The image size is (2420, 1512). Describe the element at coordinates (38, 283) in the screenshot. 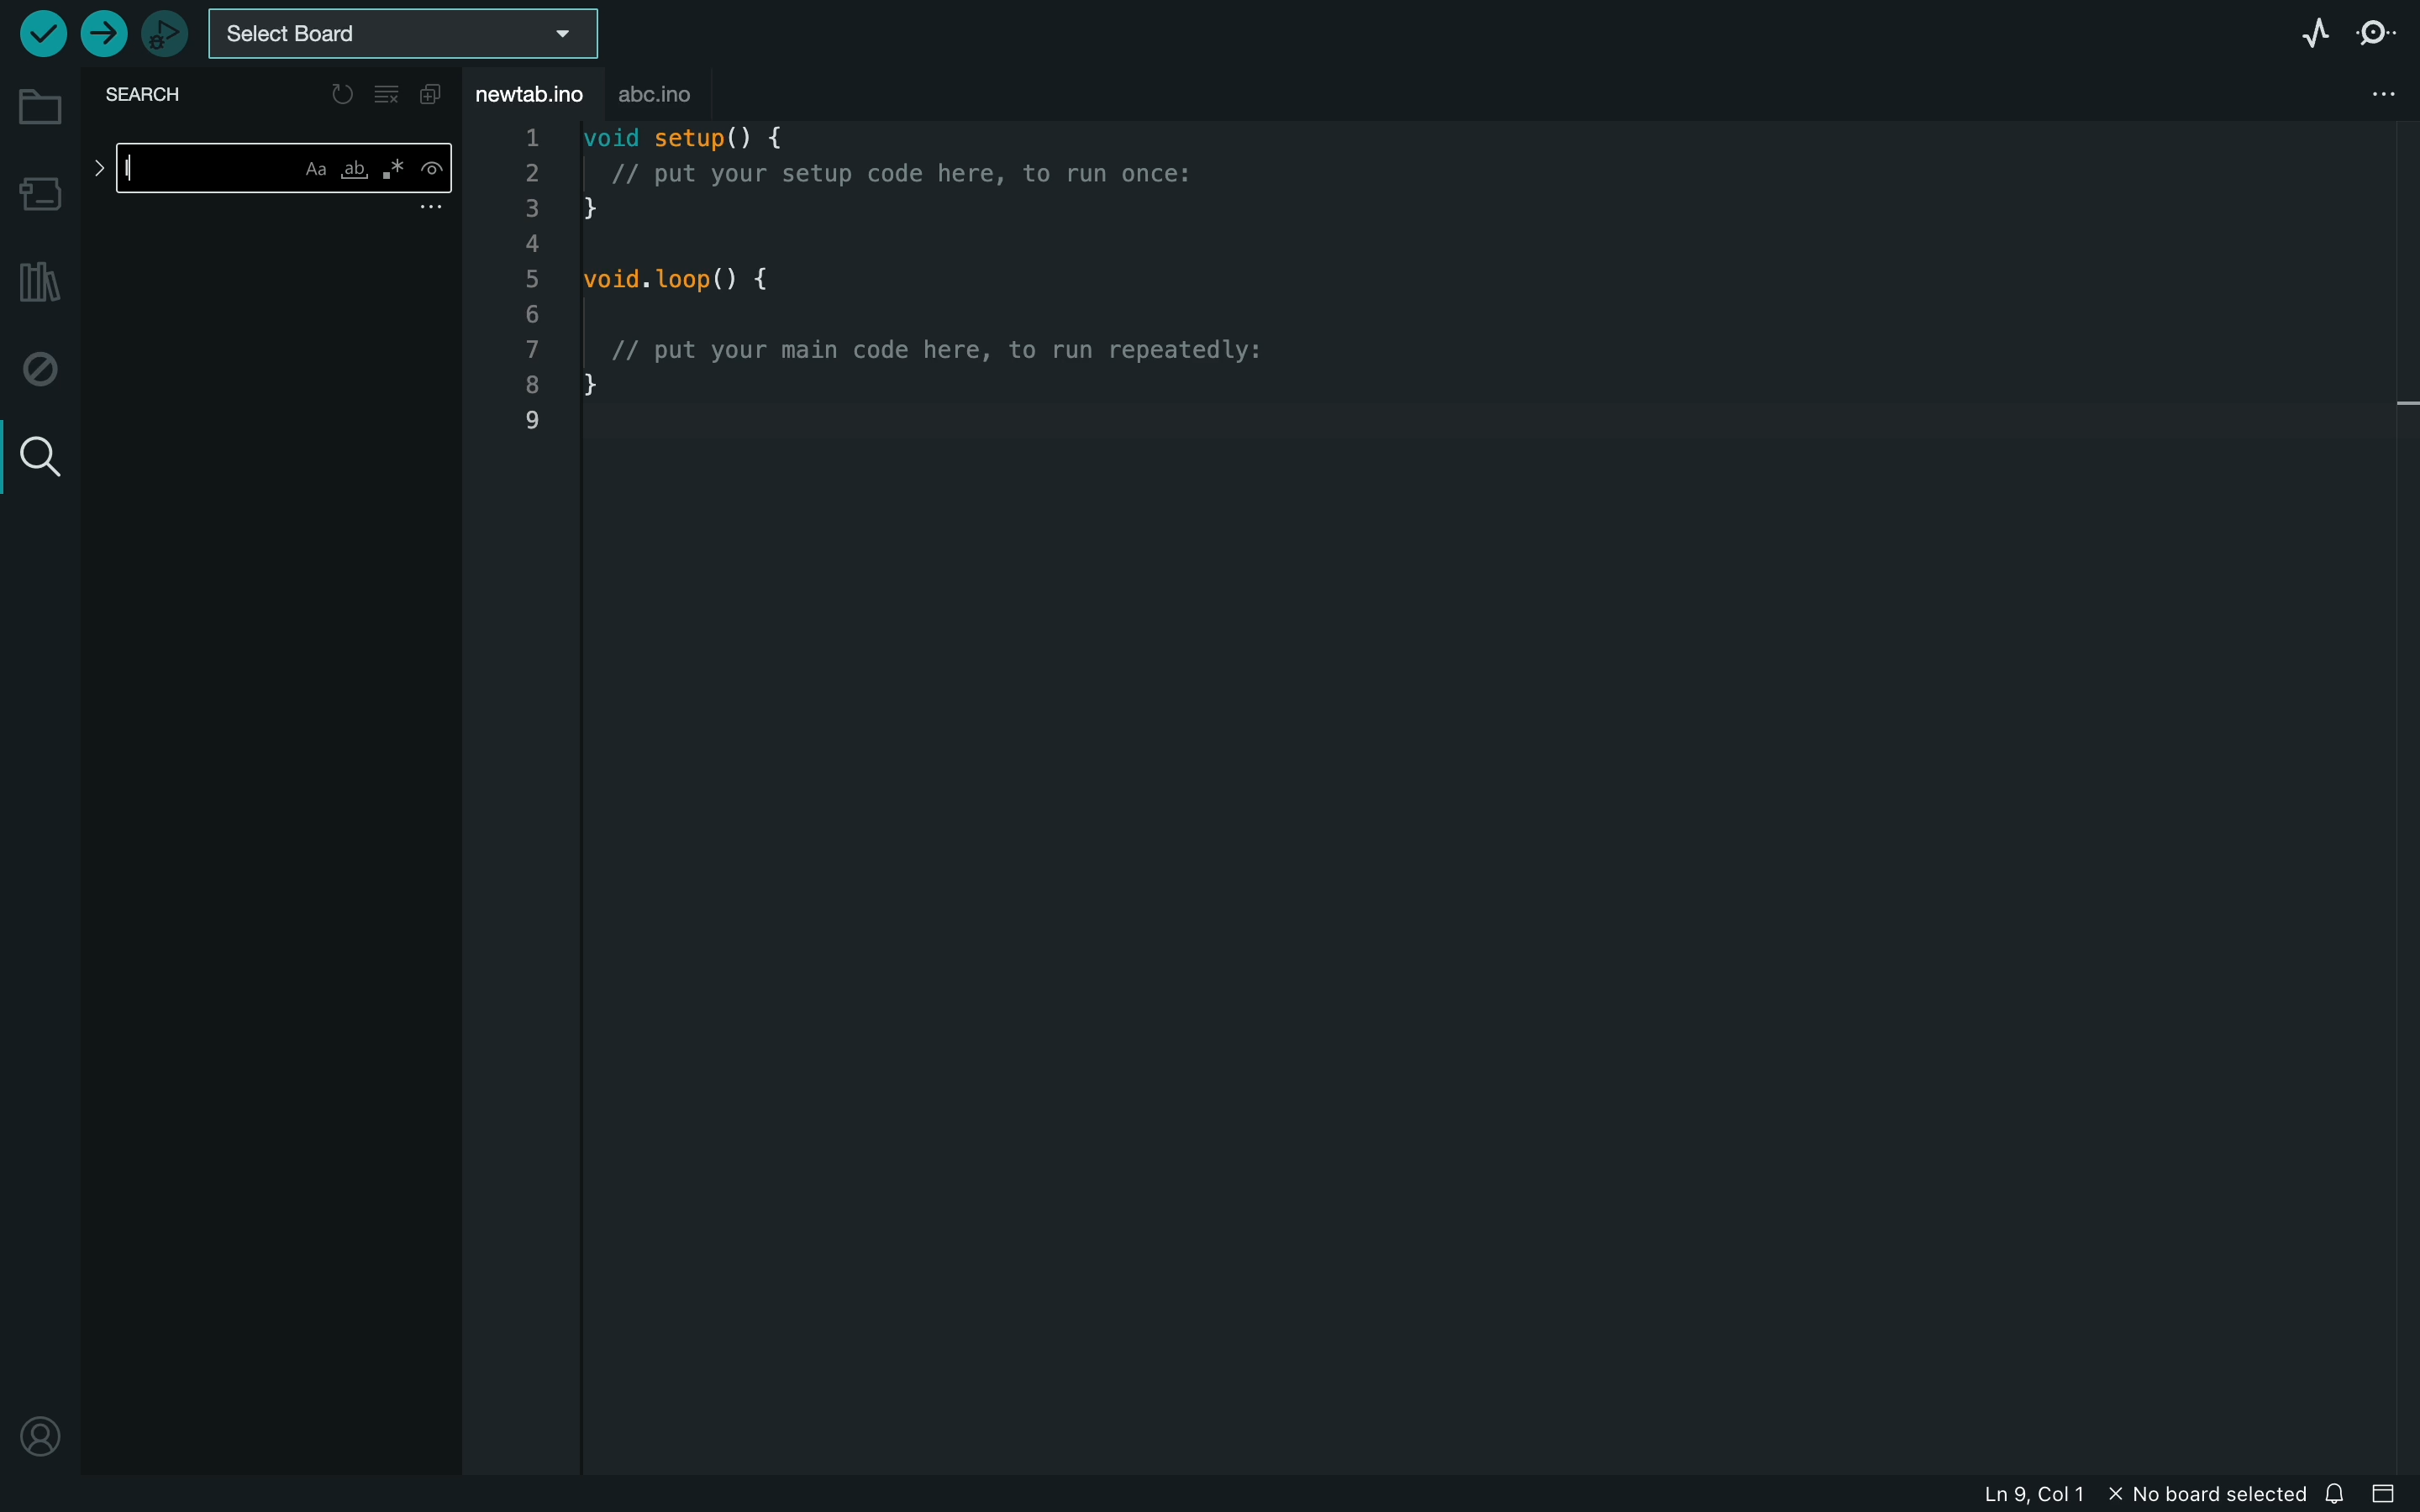

I see `library manager` at that location.